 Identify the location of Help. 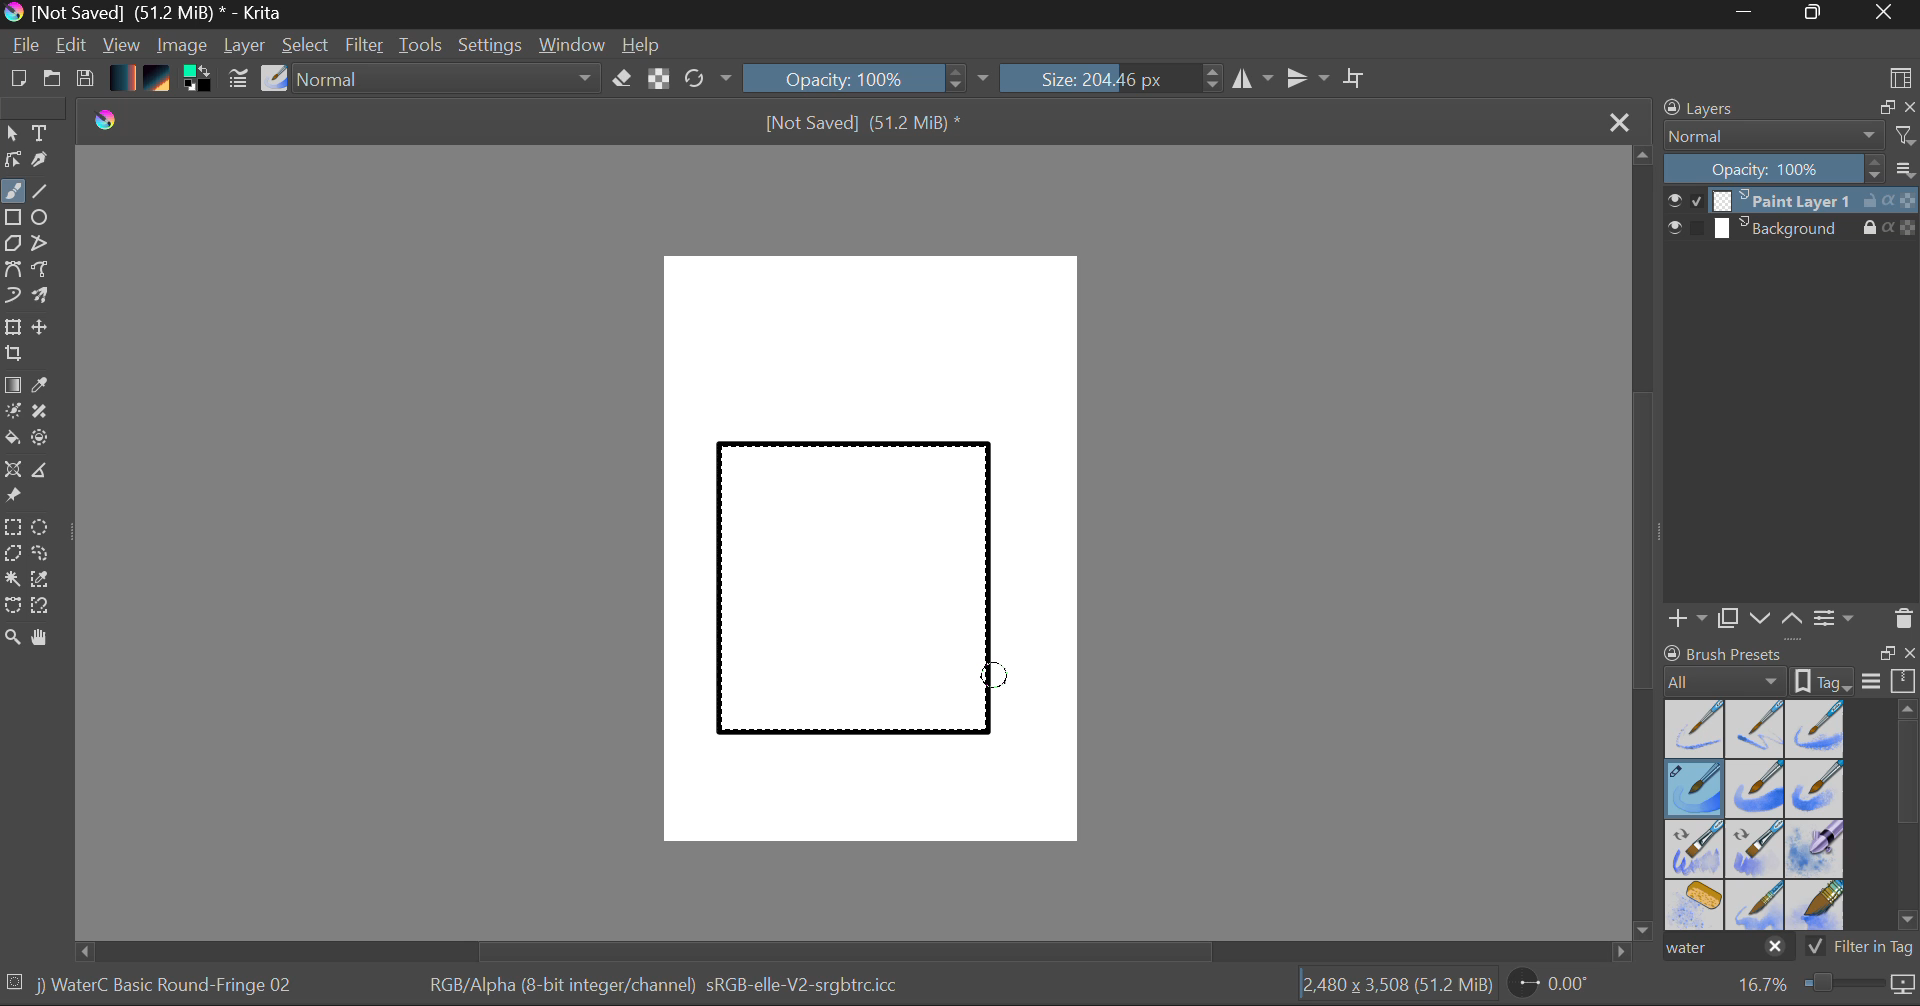
(642, 45).